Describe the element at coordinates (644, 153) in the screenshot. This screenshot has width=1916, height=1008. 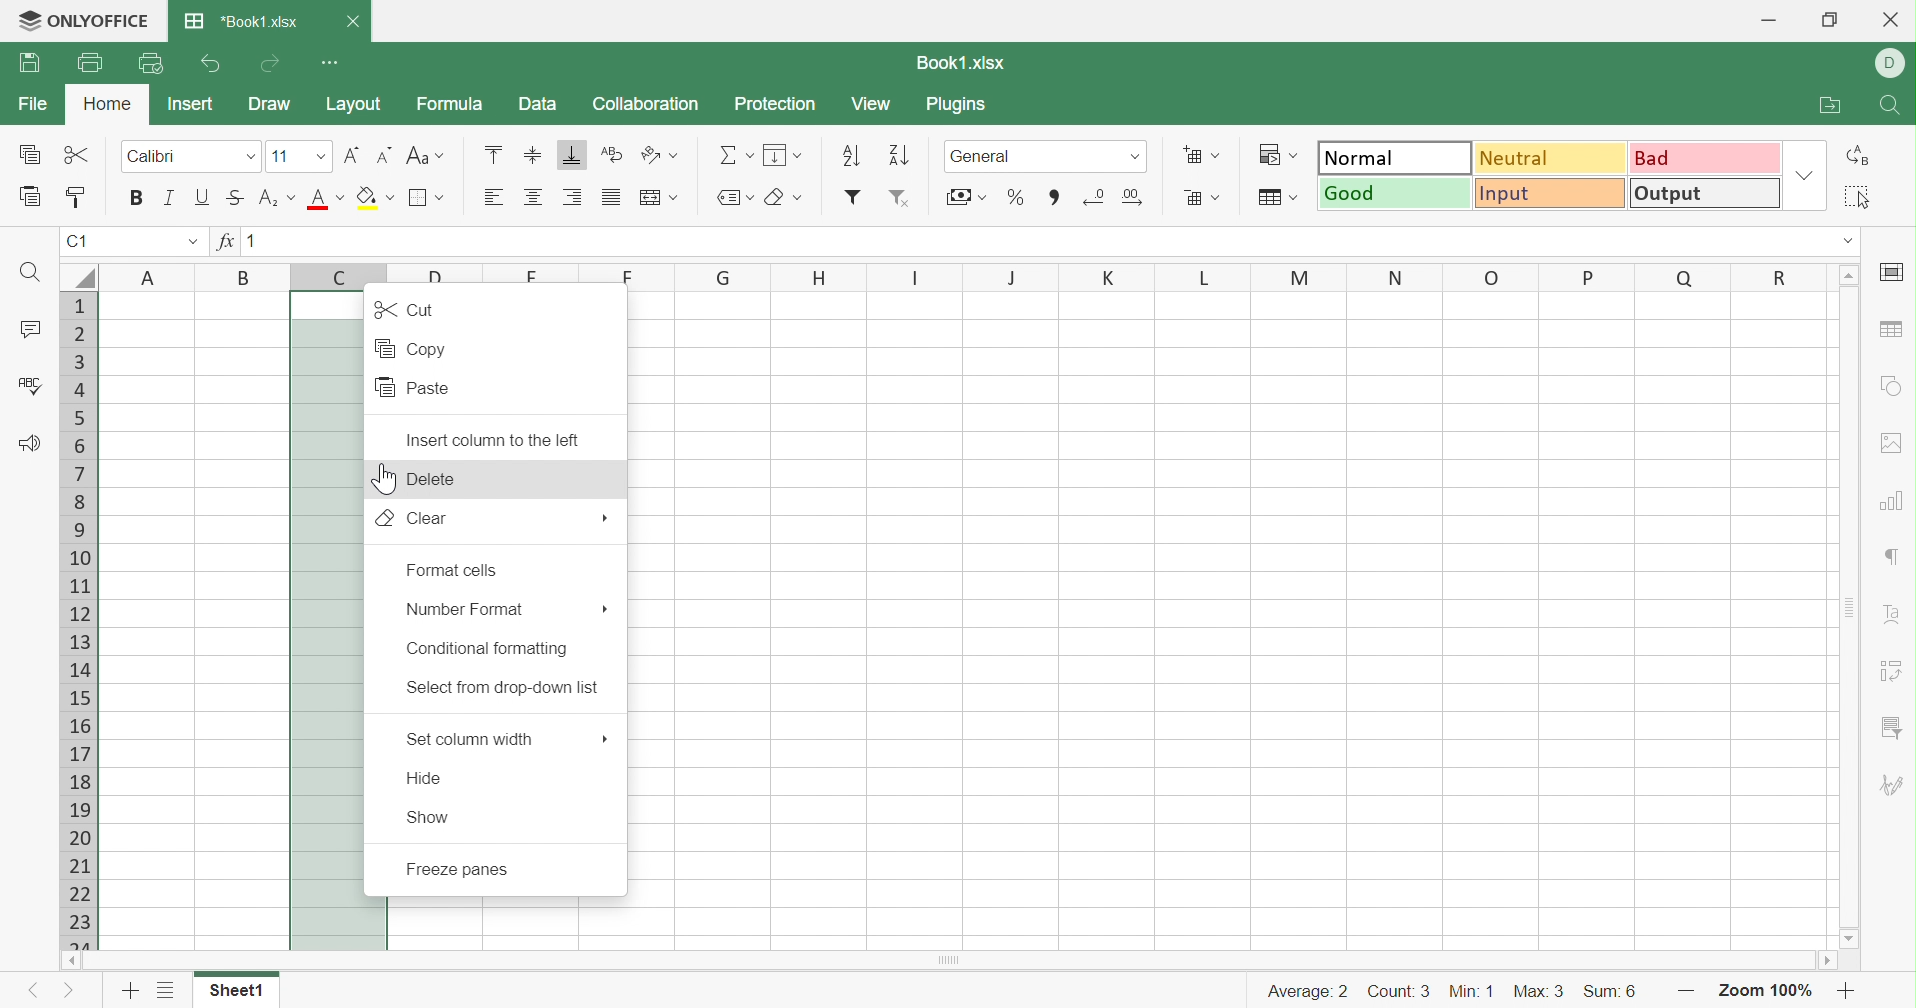
I see `Orientation` at that location.